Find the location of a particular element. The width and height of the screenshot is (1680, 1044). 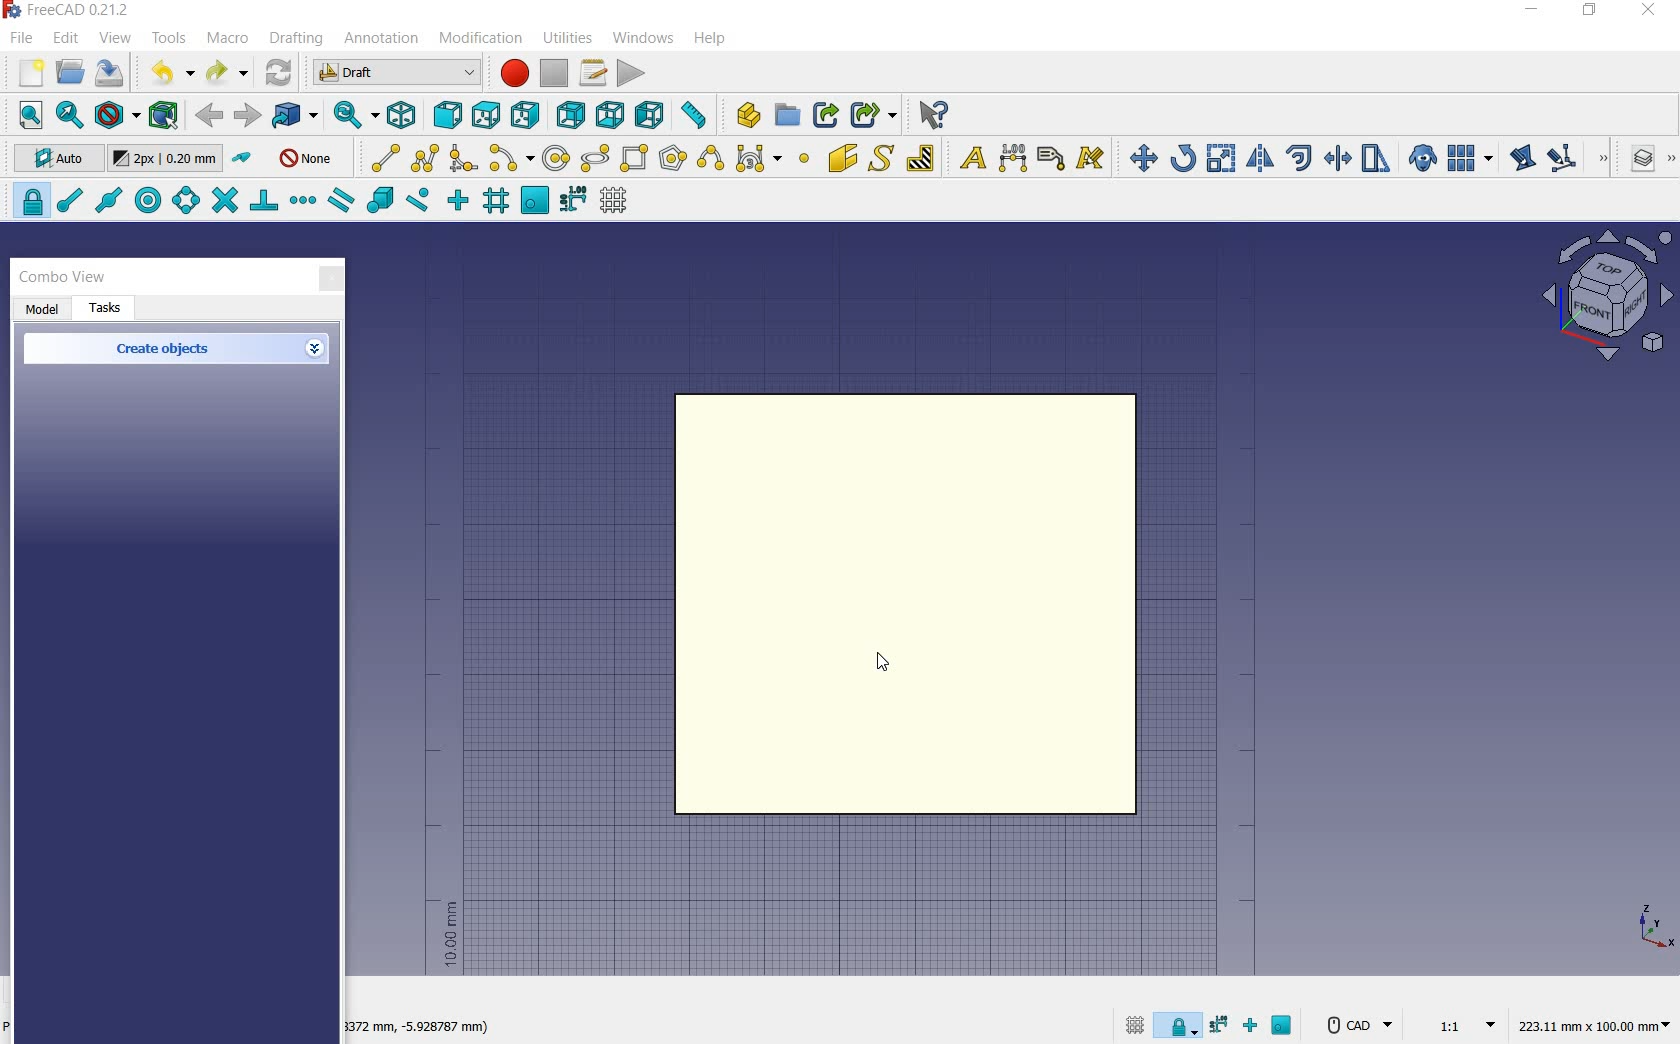

none is located at coordinates (308, 157).